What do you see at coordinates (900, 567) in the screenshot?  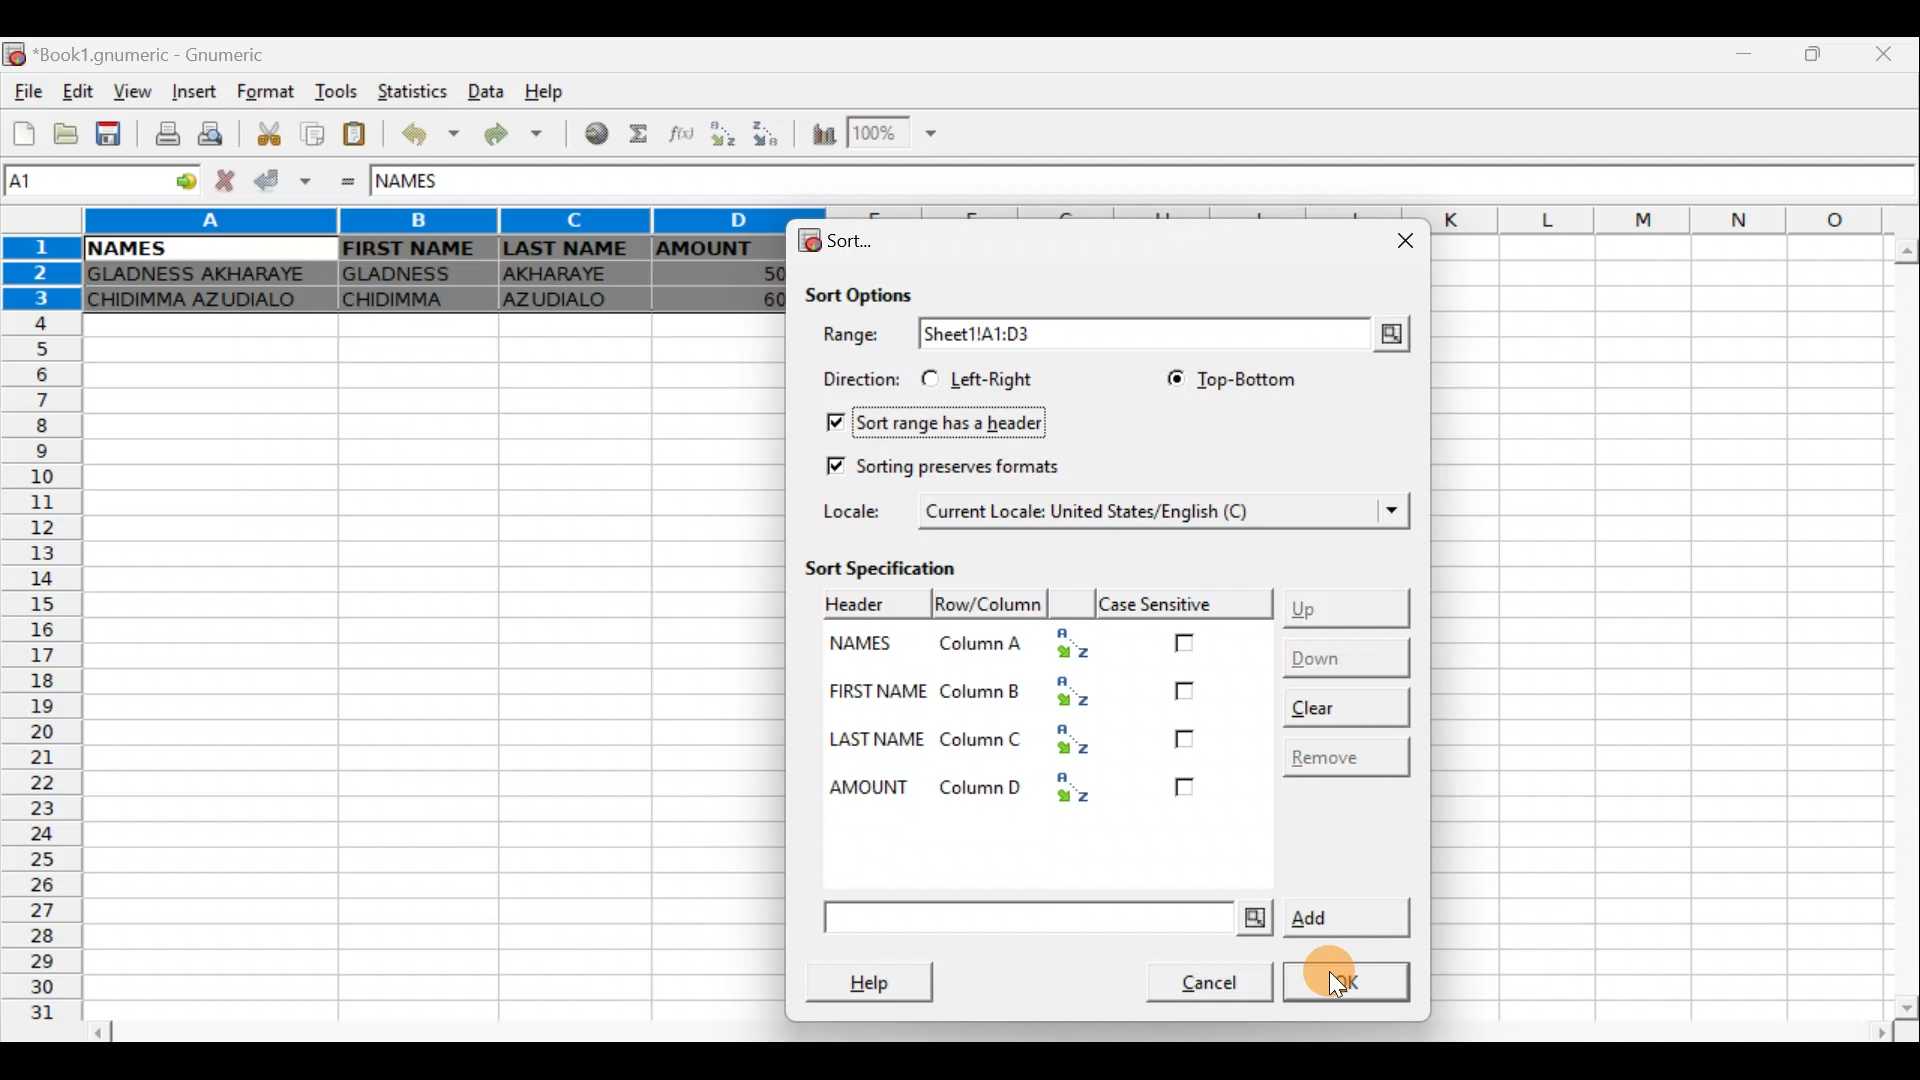 I see `Sort specification` at bounding box center [900, 567].